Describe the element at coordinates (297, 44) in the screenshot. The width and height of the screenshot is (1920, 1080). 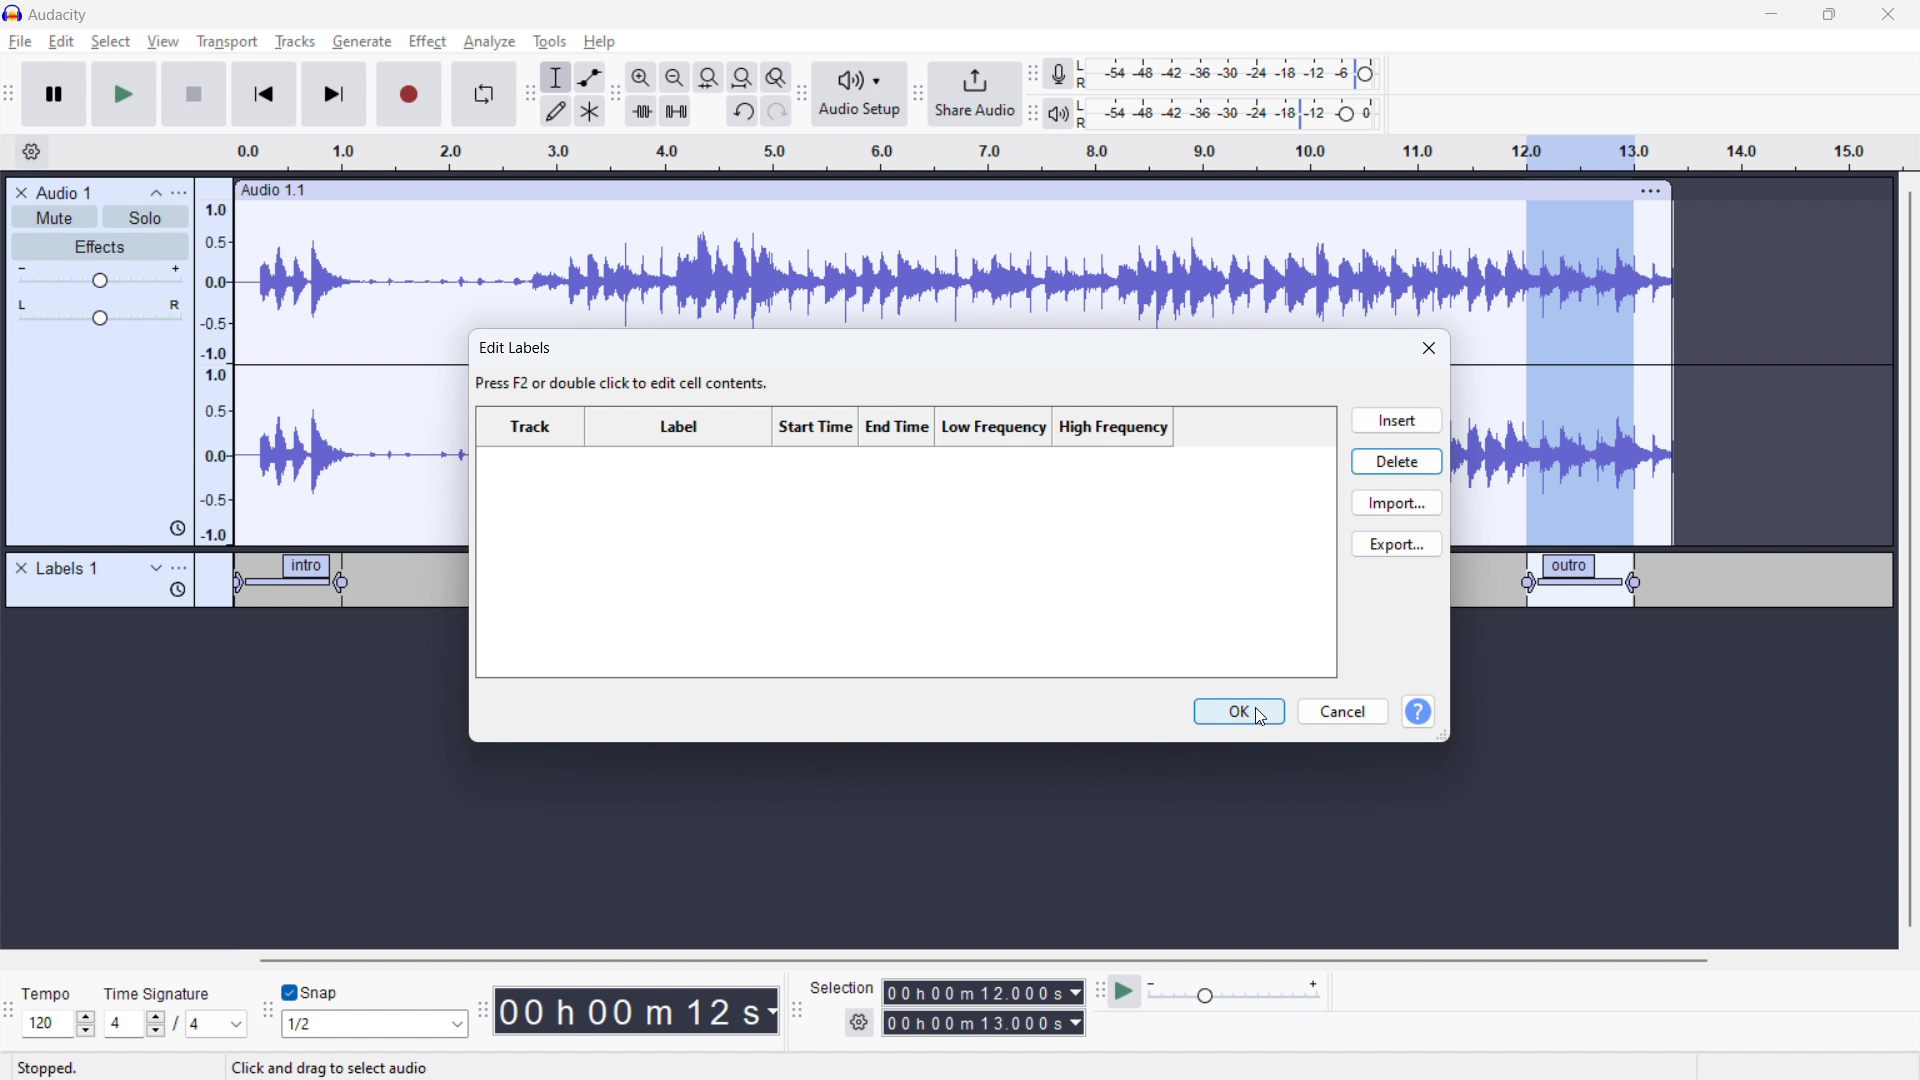
I see `tracks` at that location.